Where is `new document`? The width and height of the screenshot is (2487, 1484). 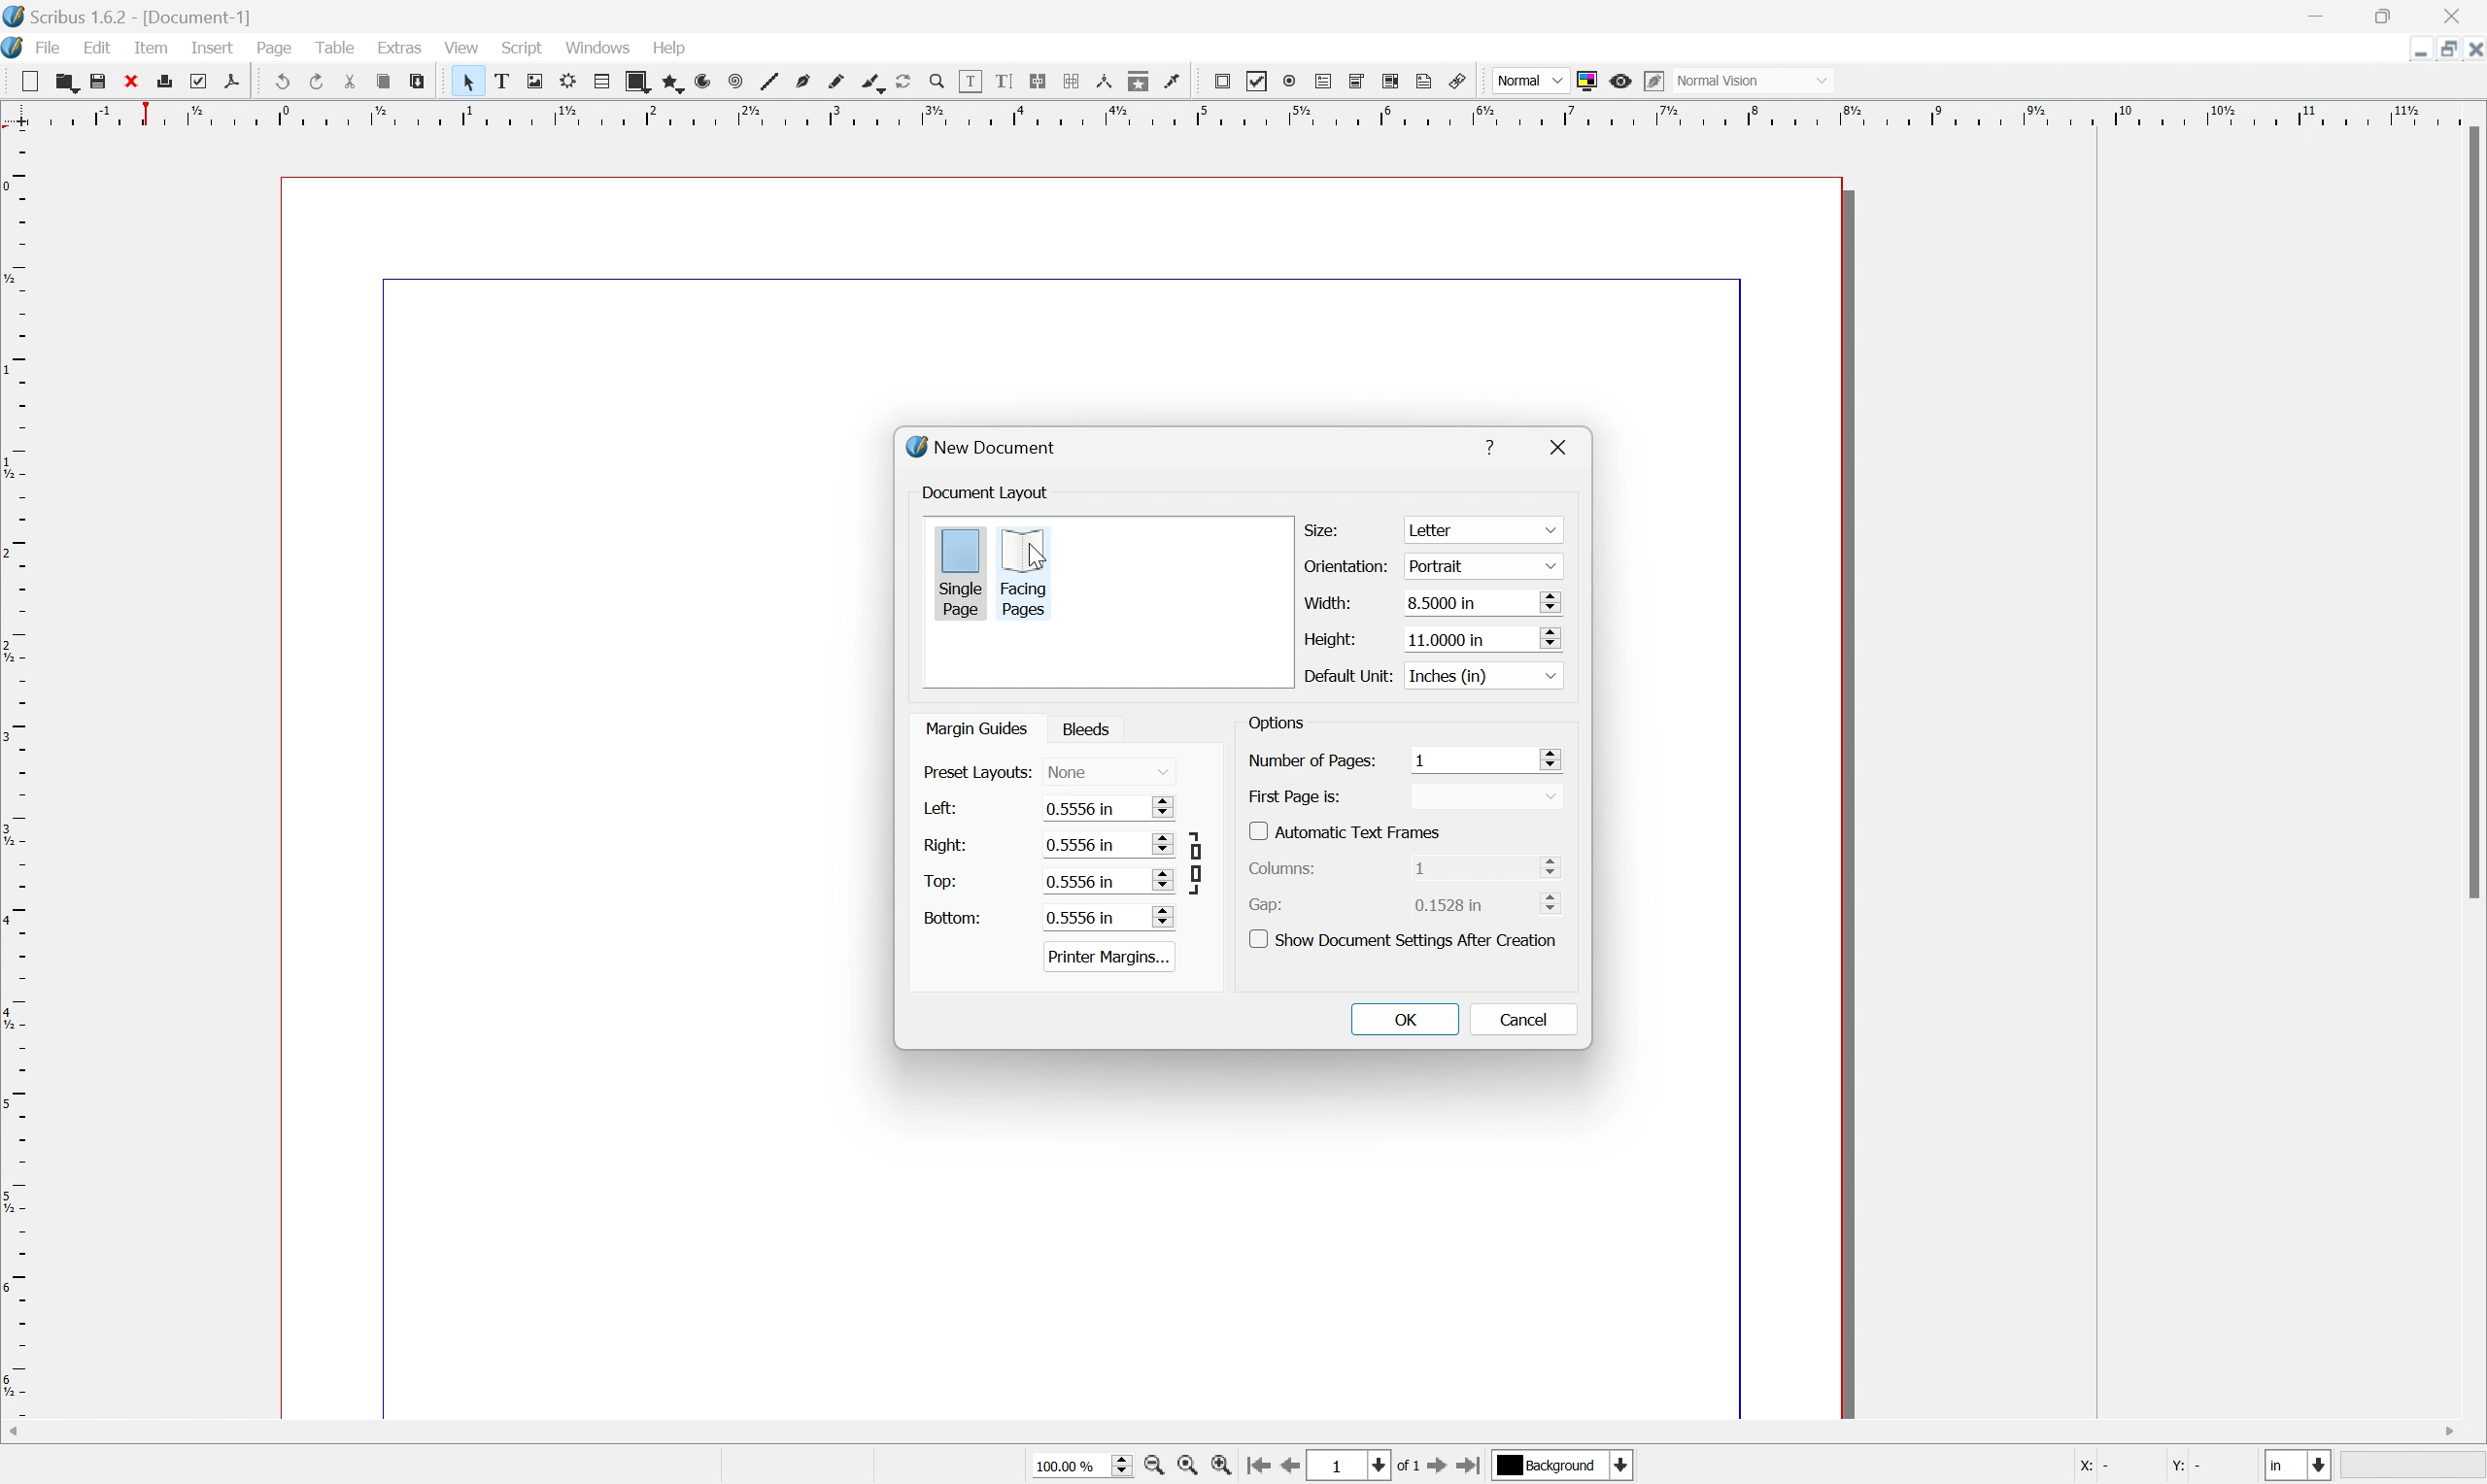
new document is located at coordinates (988, 448).